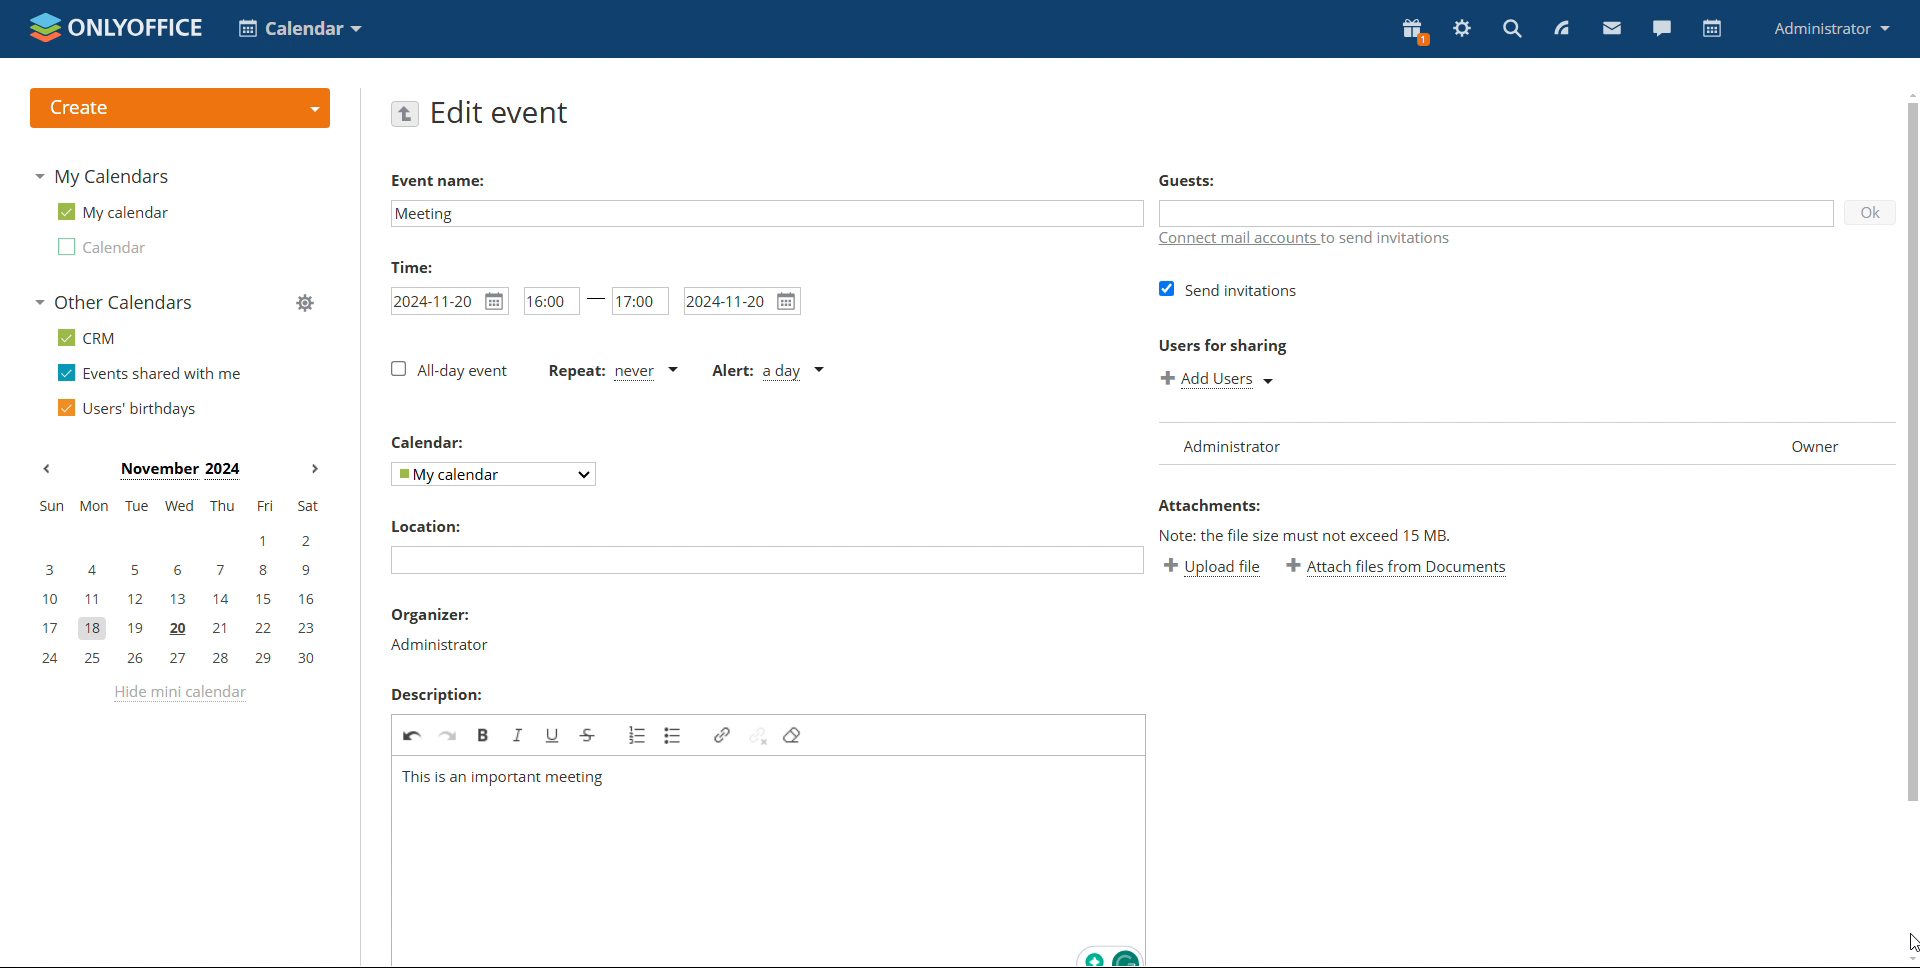  Describe the element at coordinates (640, 302) in the screenshot. I see `end time` at that location.